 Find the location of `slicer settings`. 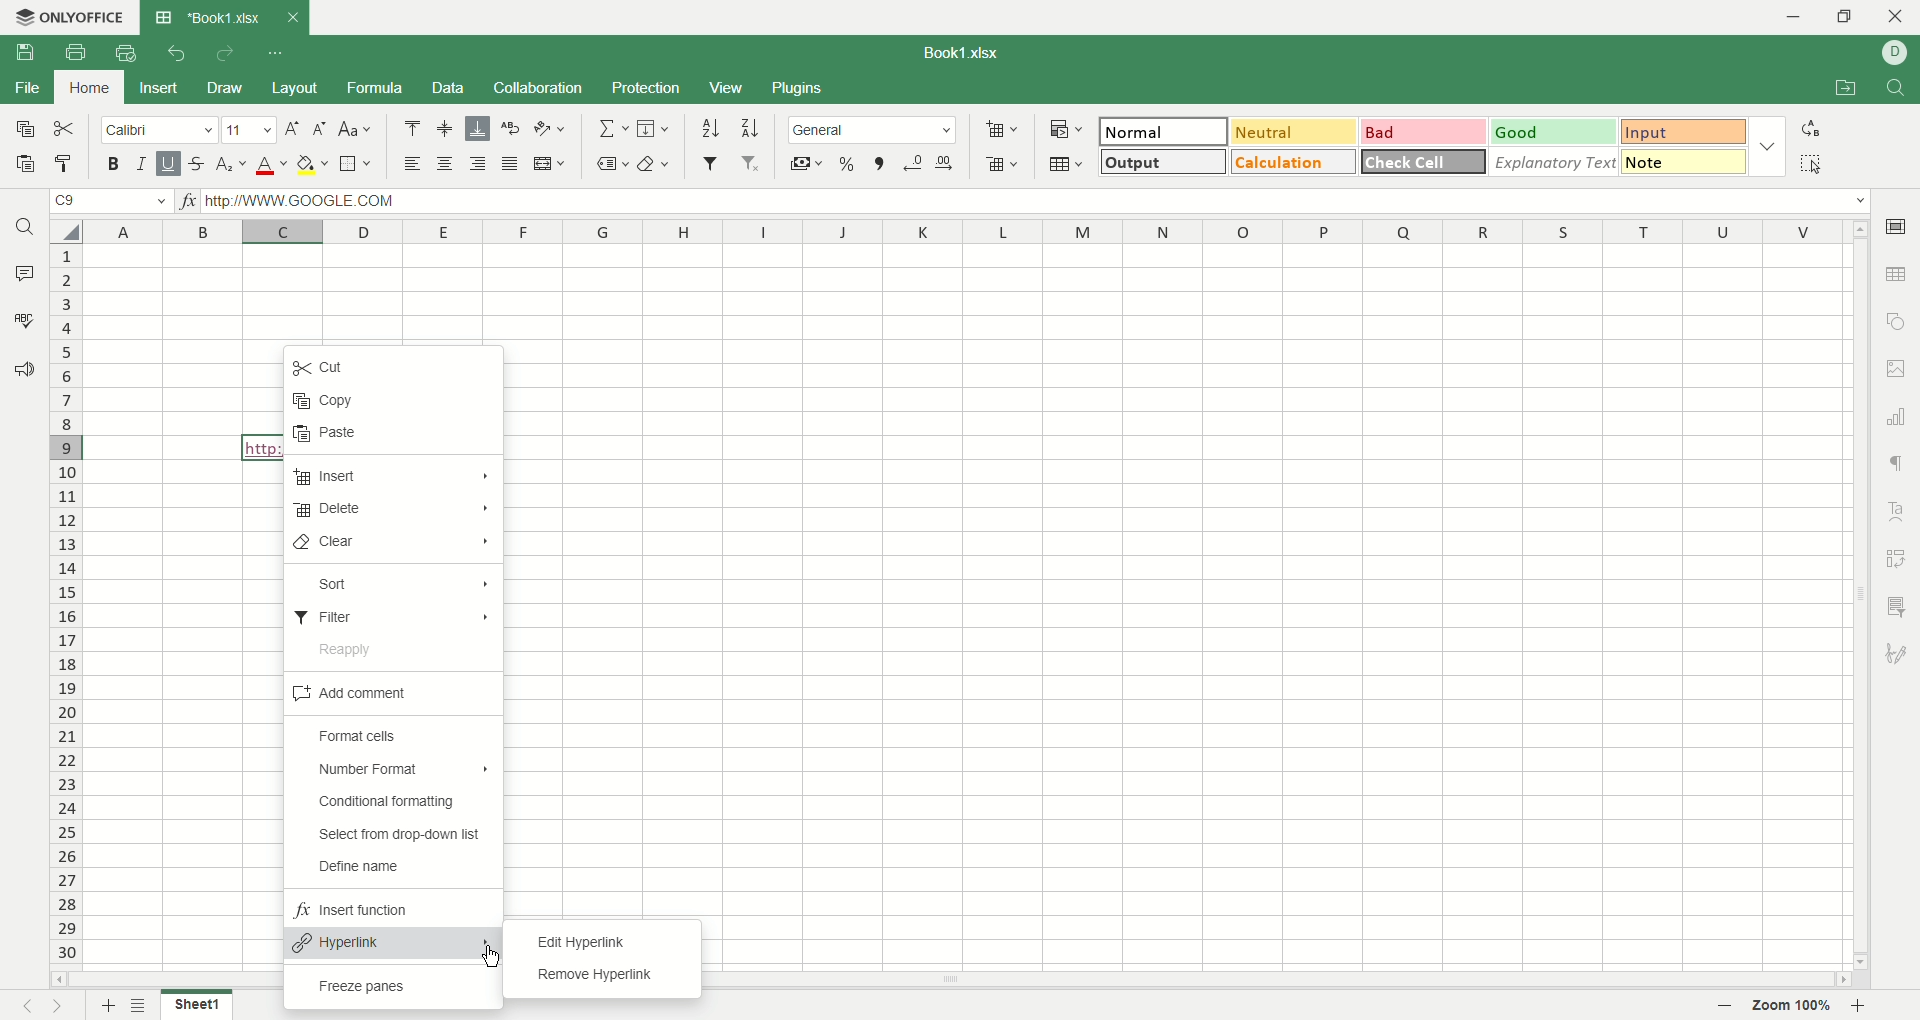

slicer settings is located at coordinates (1896, 603).